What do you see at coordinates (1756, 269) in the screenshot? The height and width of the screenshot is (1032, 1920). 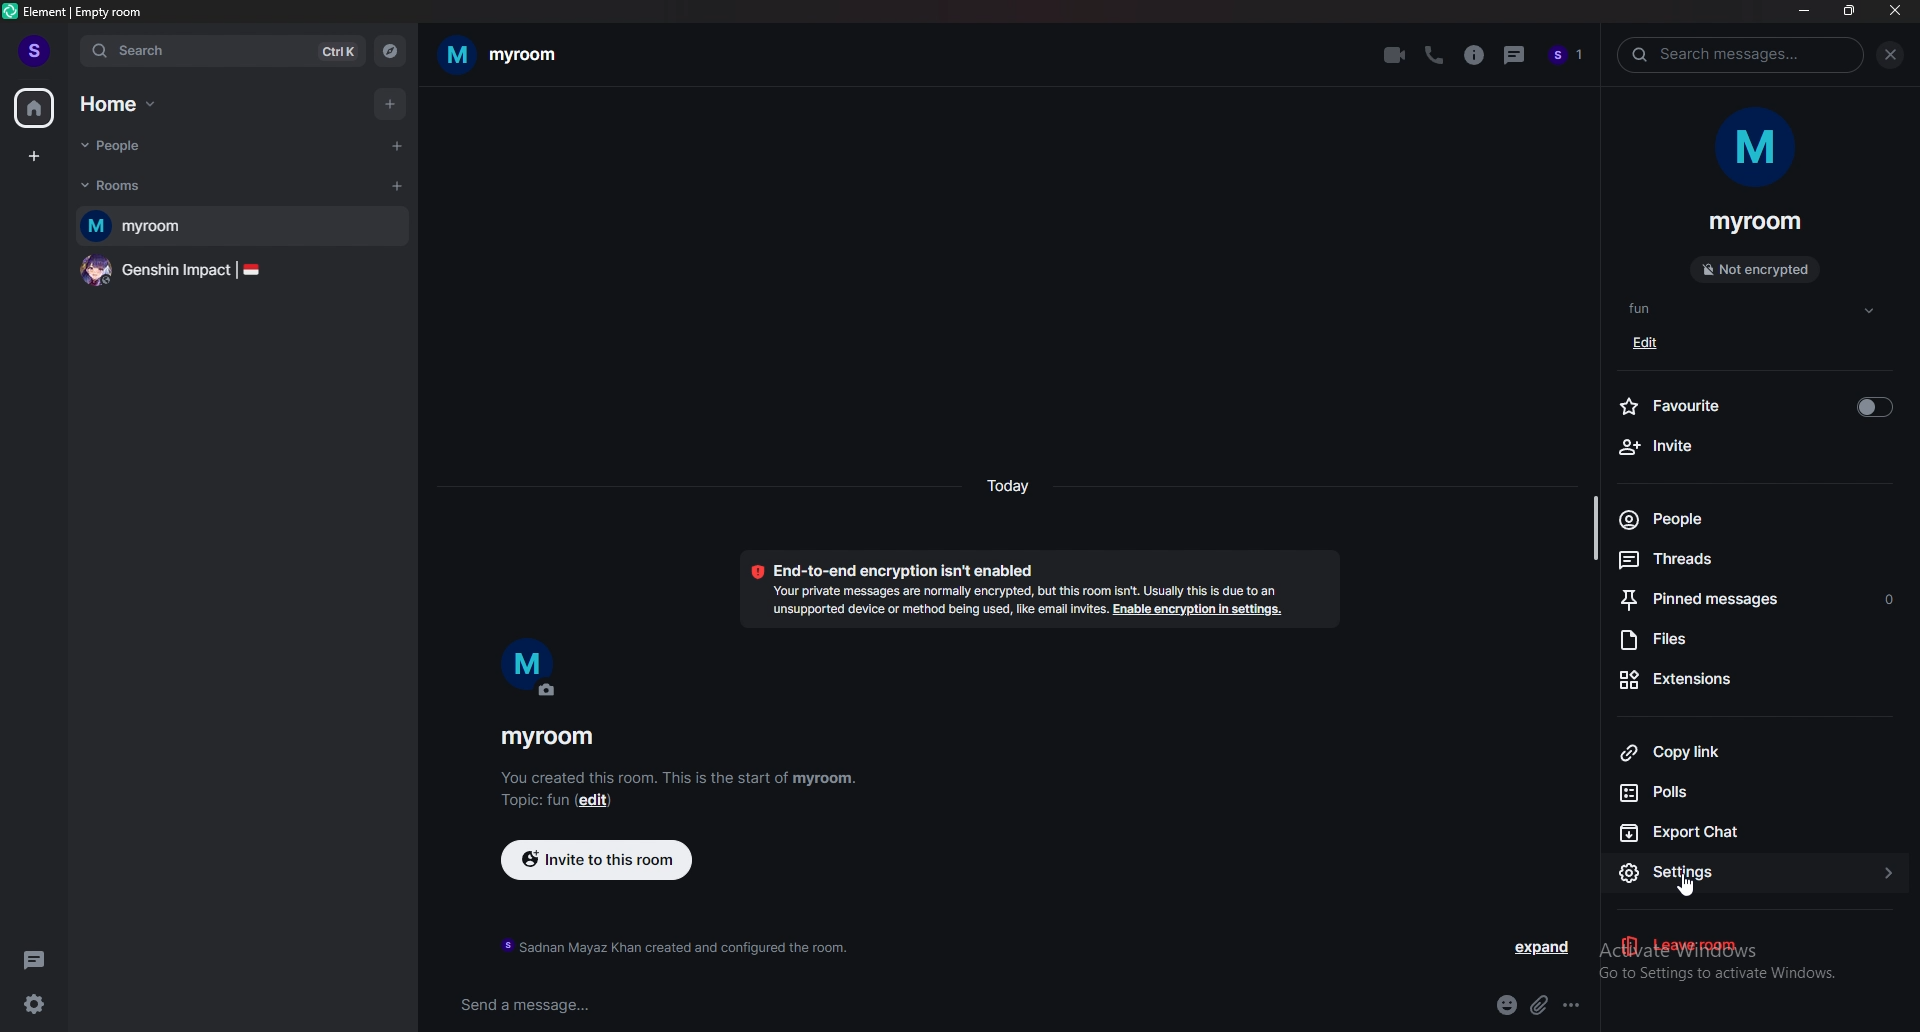 I see `not encrypted` at bounding box center [1756, 269].